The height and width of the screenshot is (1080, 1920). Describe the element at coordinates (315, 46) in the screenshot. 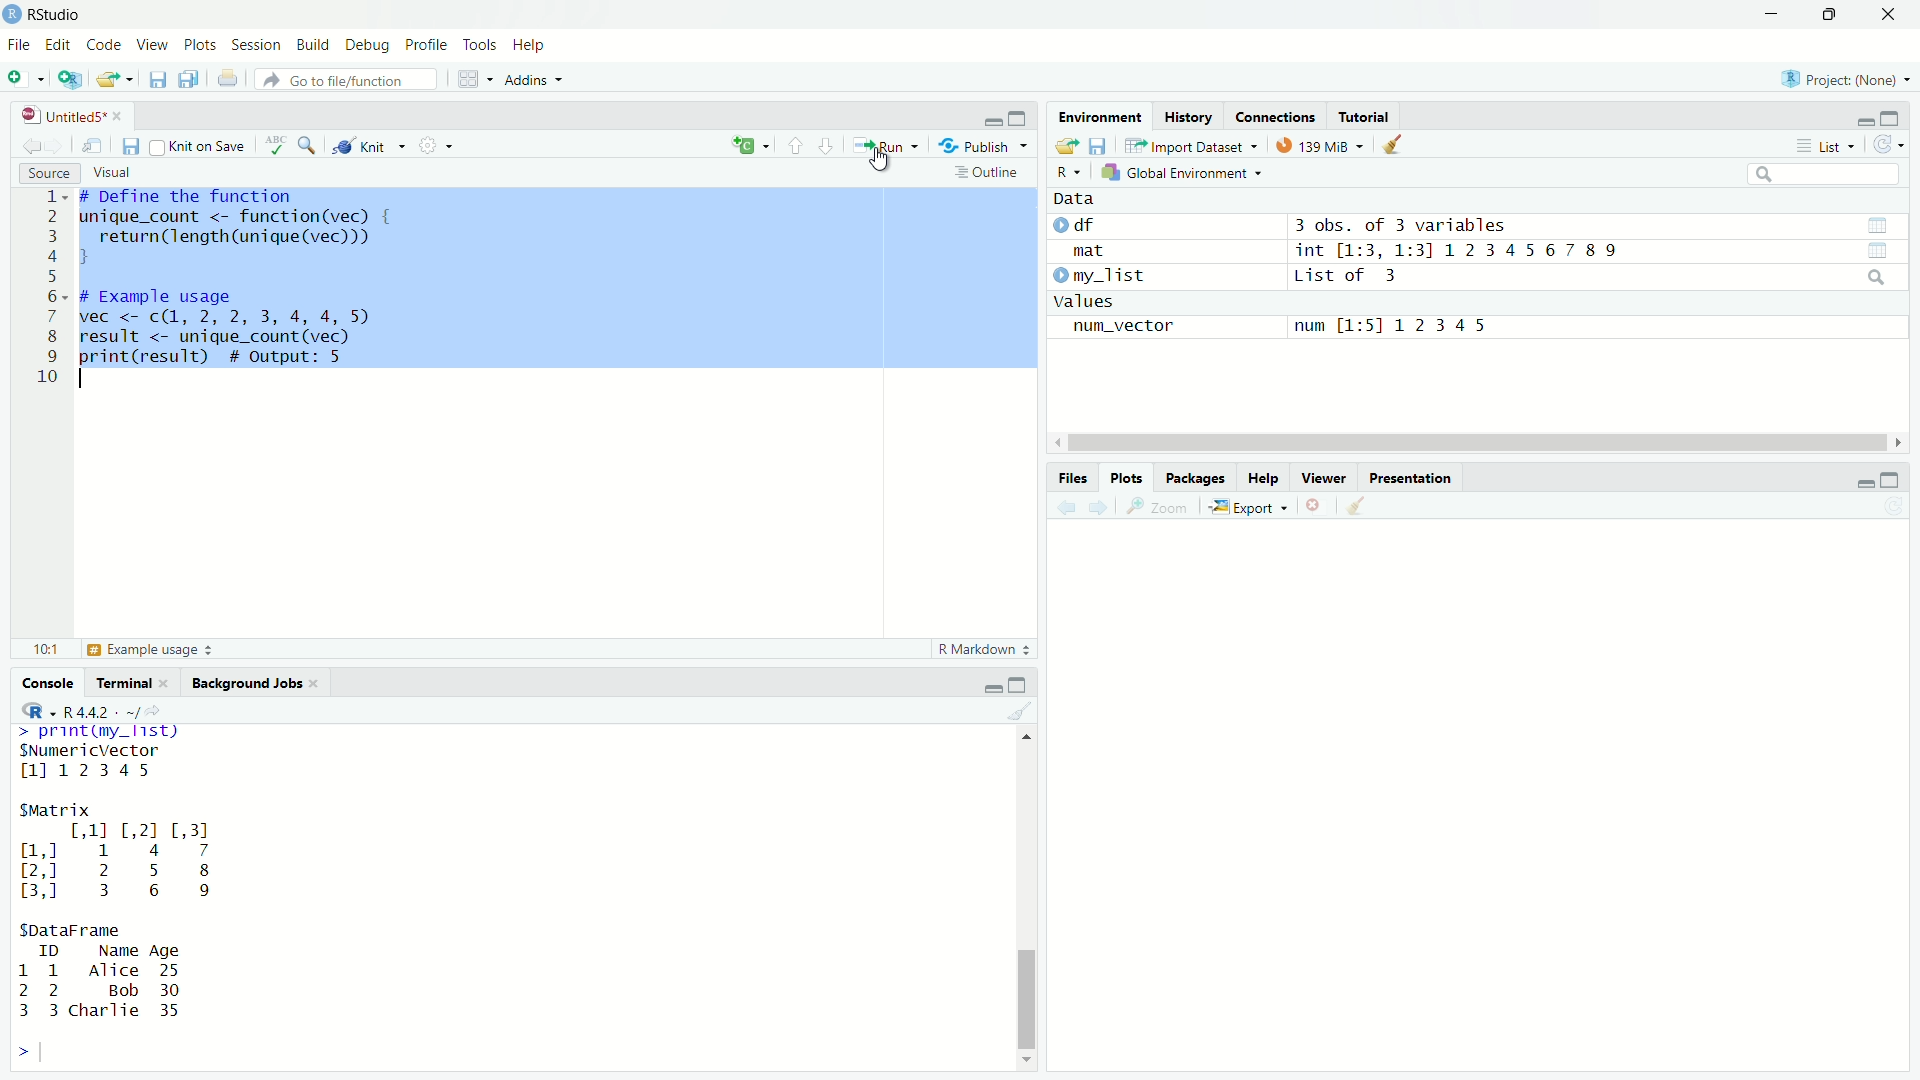

I see `Build` at that location.